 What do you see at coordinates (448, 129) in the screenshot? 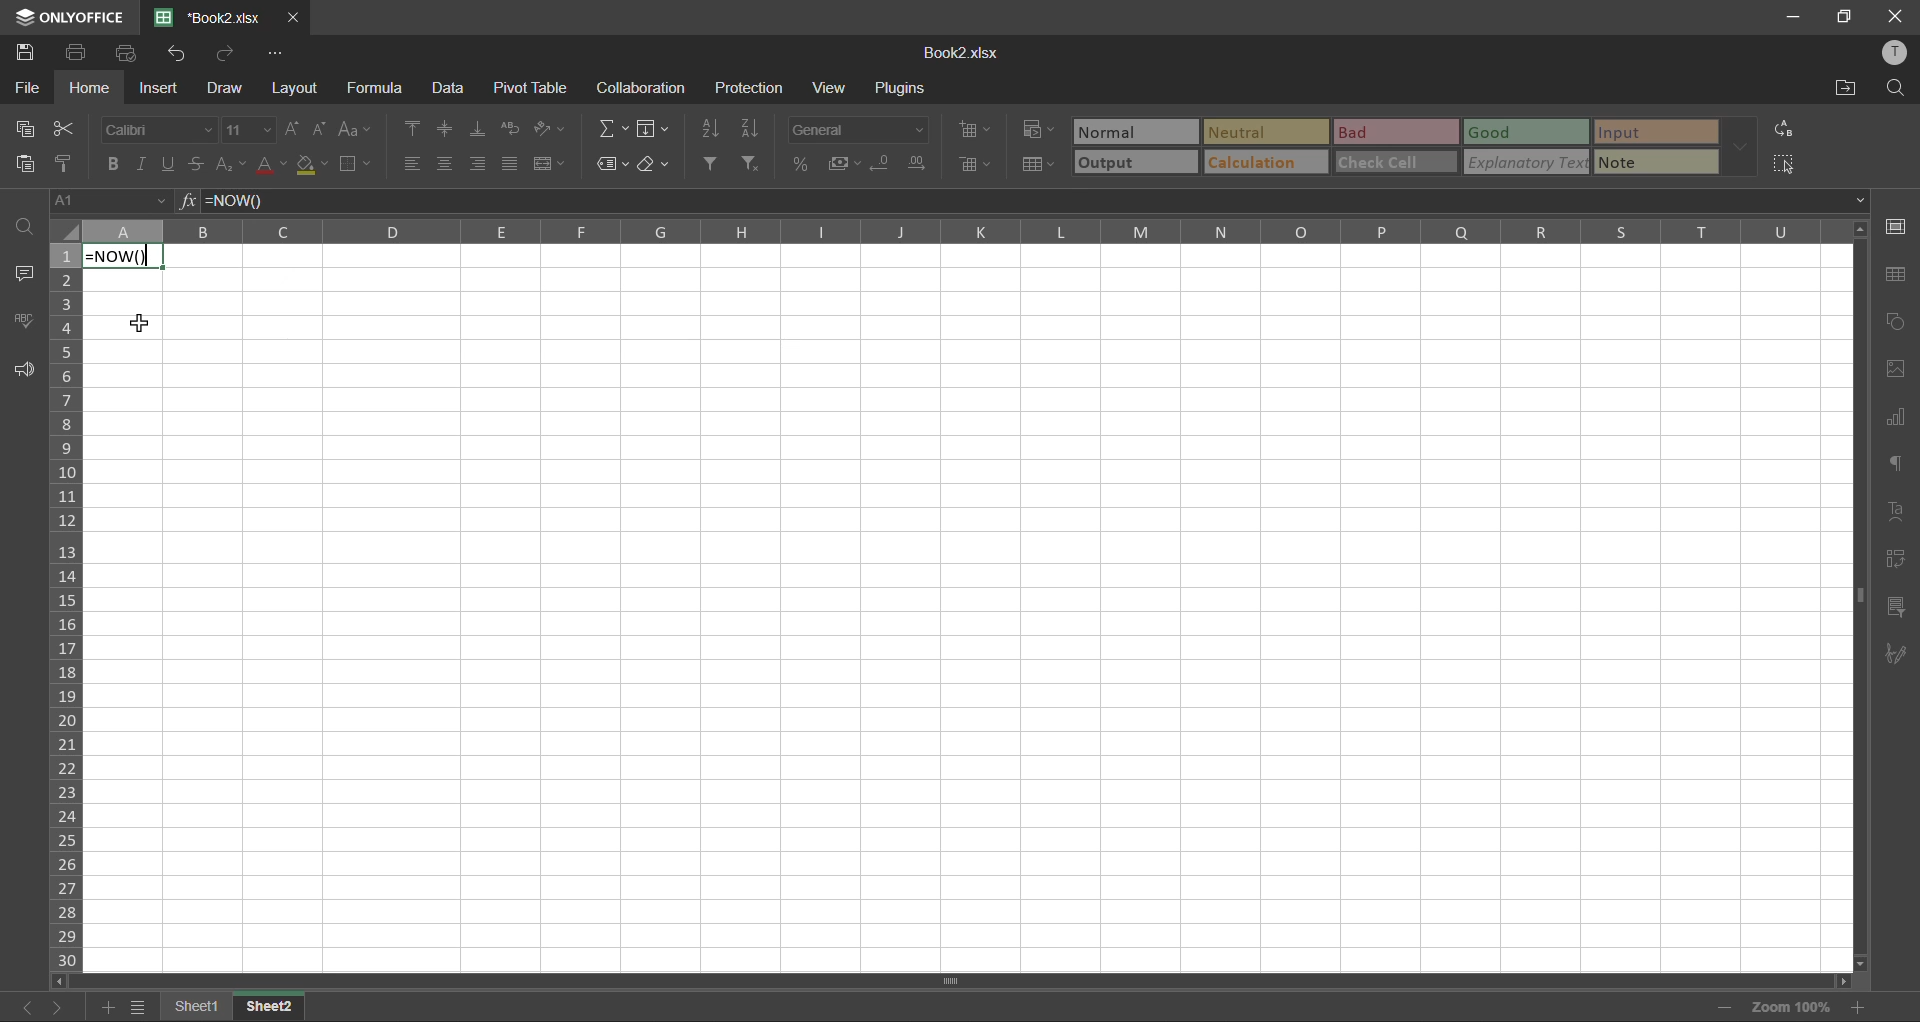
I see `align middle` at bounding box center [448, 129].